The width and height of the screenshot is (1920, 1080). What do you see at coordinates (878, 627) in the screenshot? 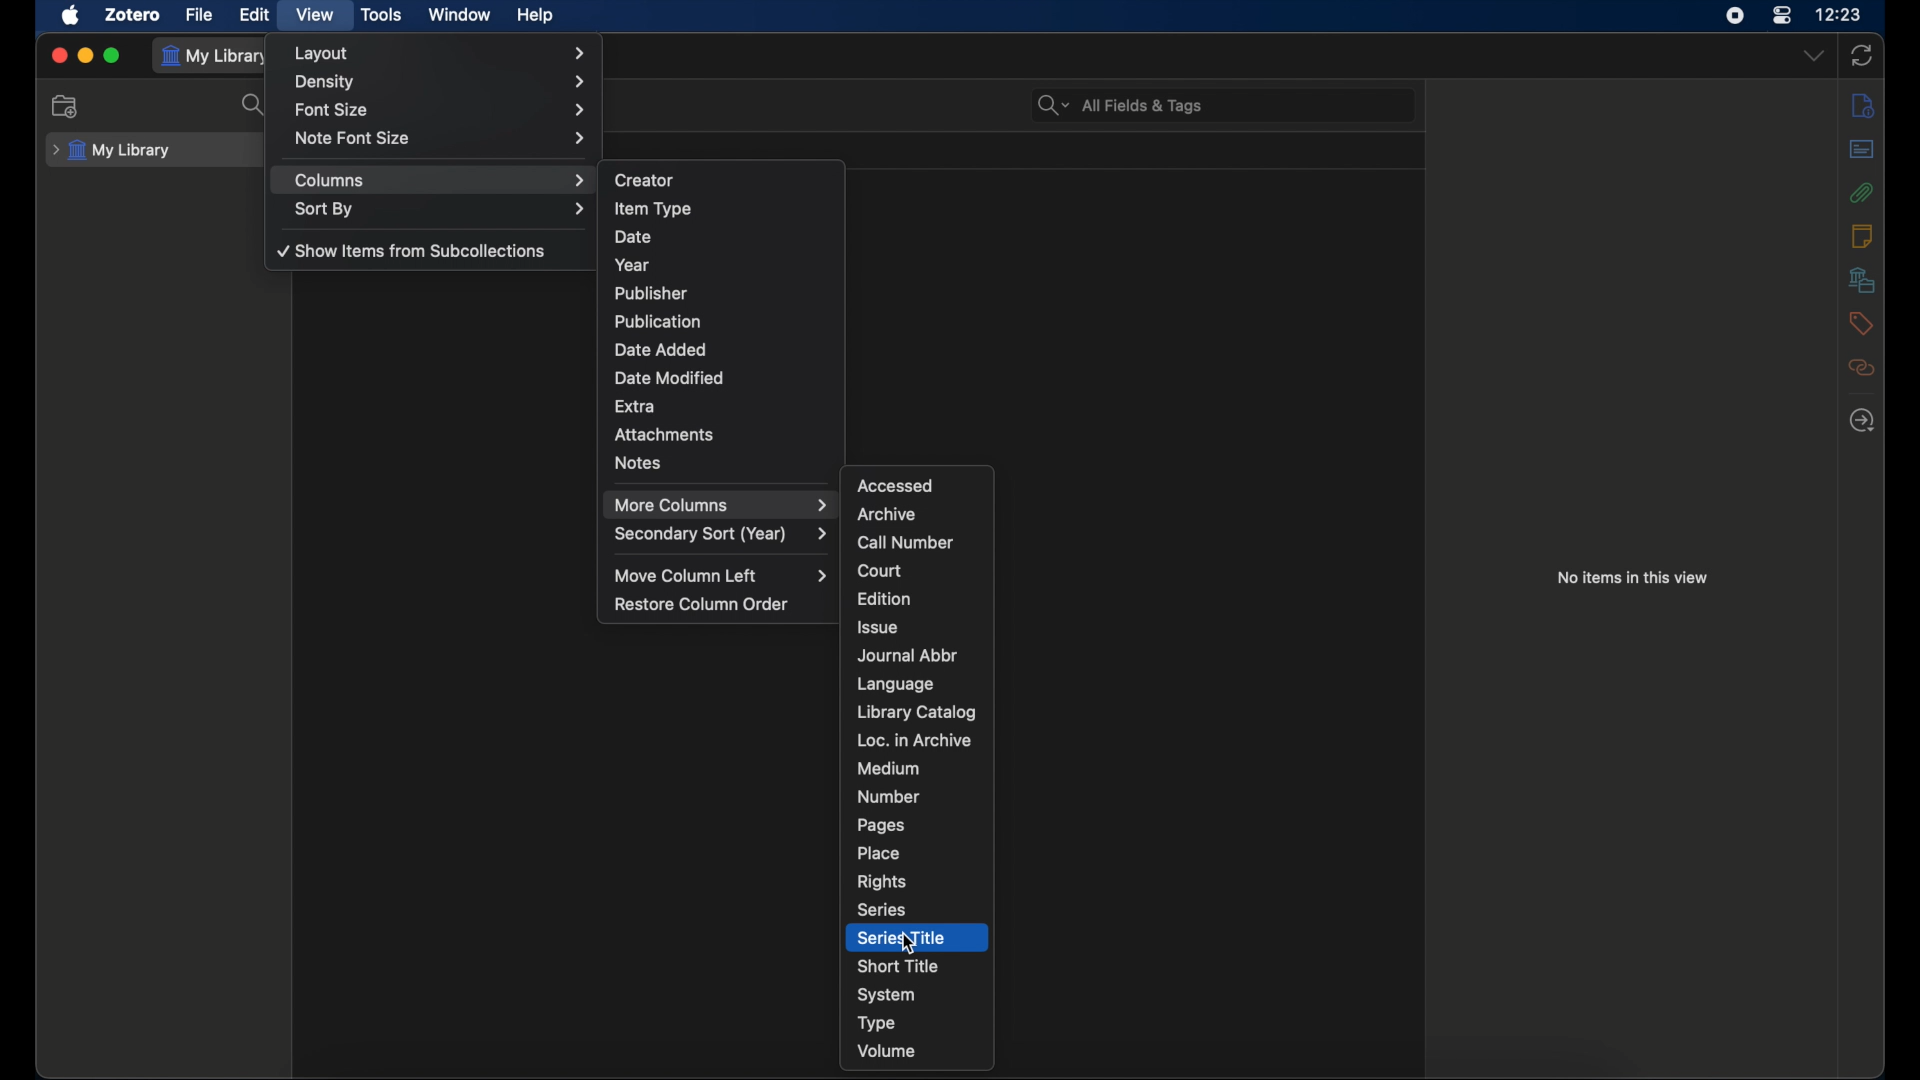
I see `issue` at bounding box center [878, 627].